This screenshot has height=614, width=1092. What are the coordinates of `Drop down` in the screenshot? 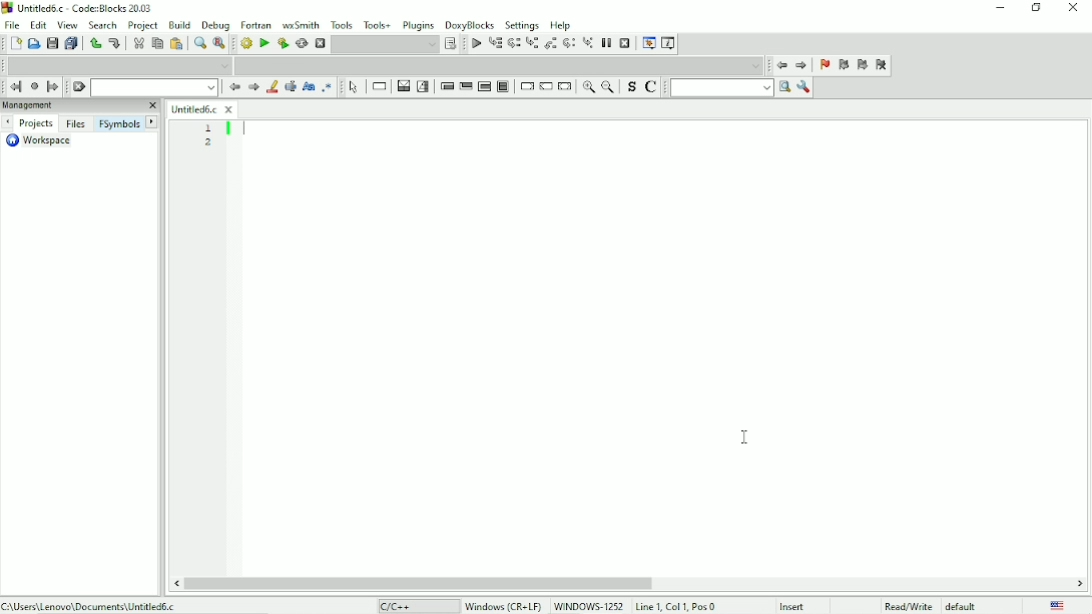 It's located at (117, 65).